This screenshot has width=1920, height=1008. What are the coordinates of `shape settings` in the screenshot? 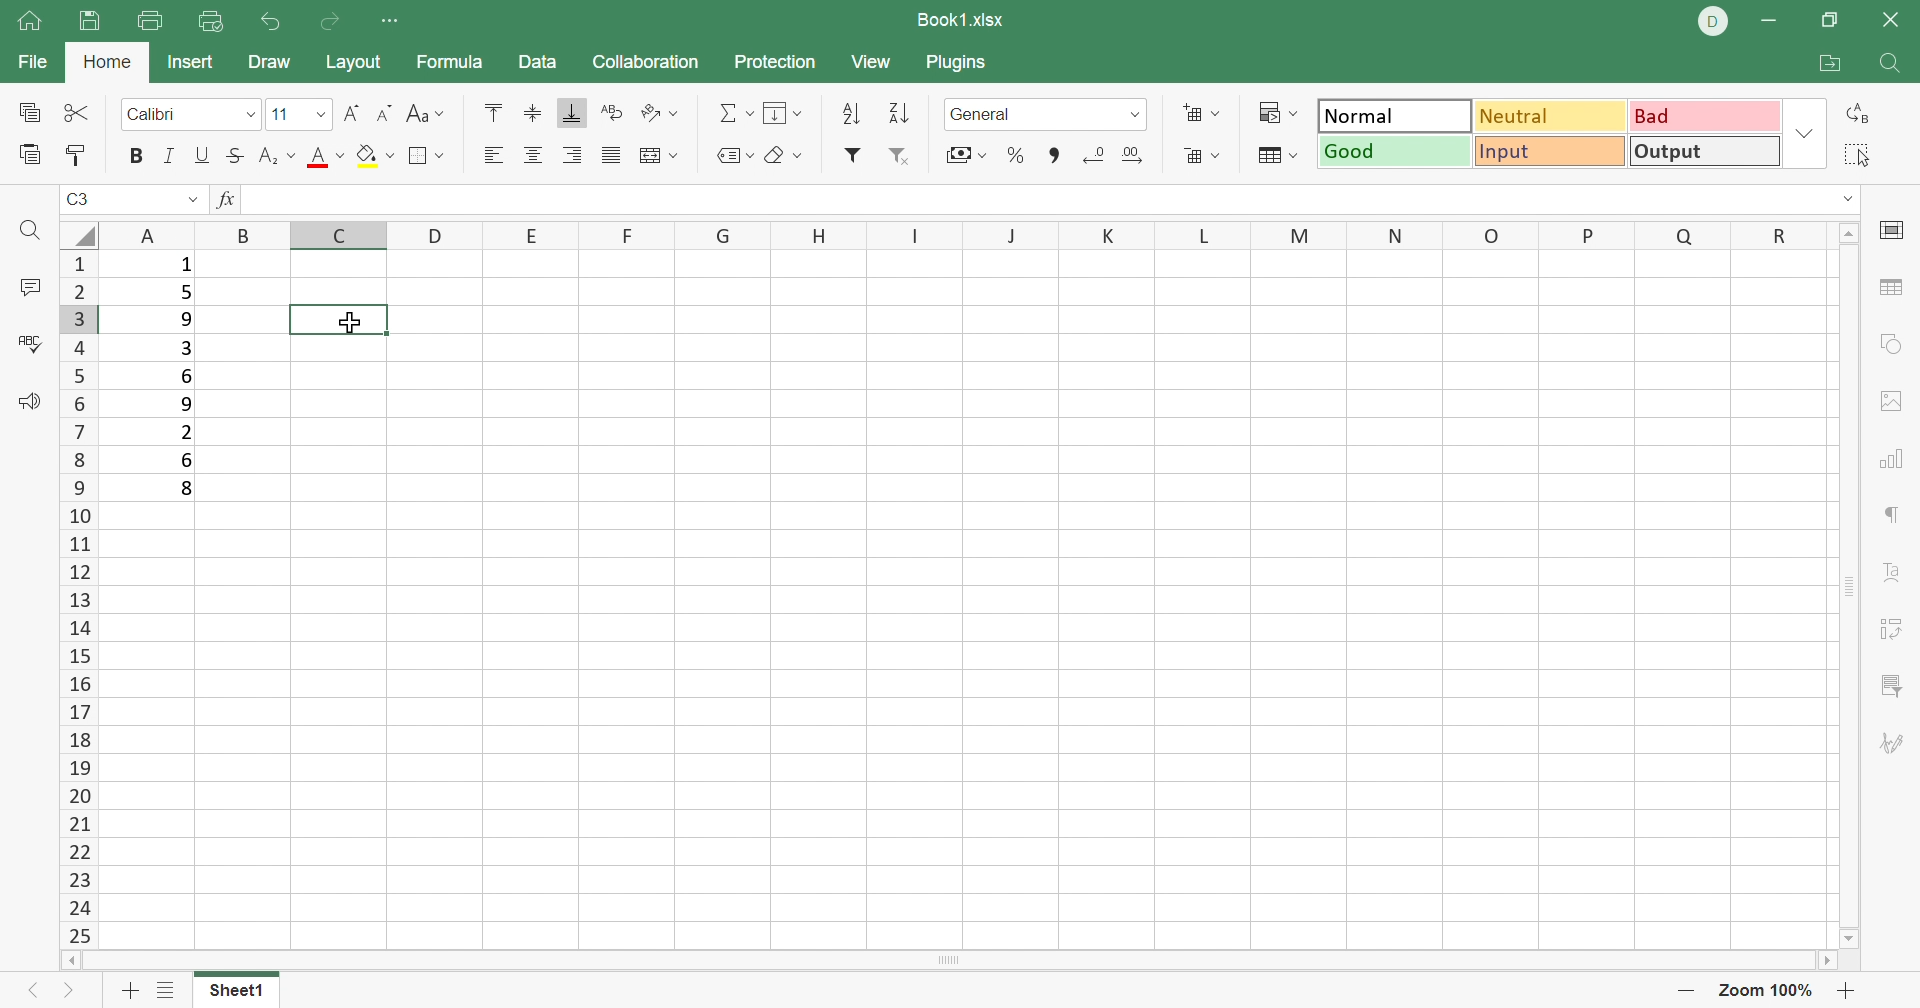 It's located at (1898, 347).